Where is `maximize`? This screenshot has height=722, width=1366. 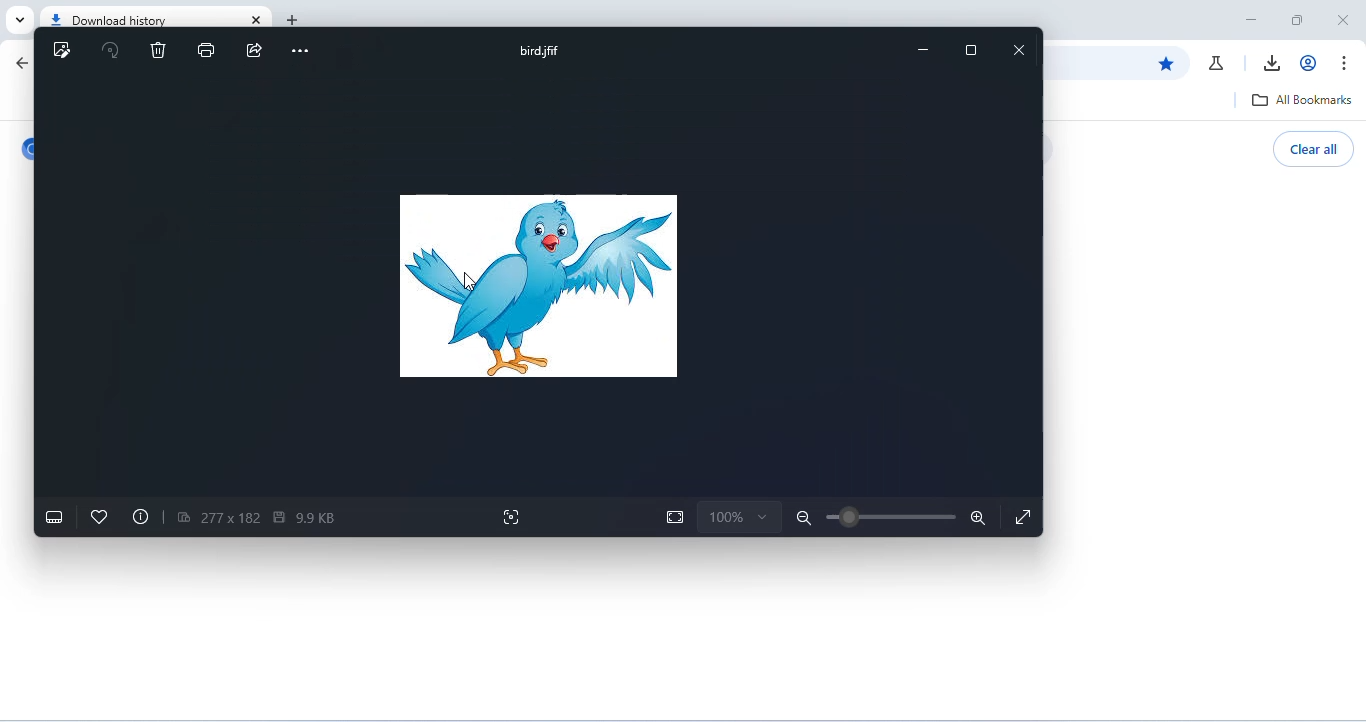
maximize is located at coordinates (973, 51).